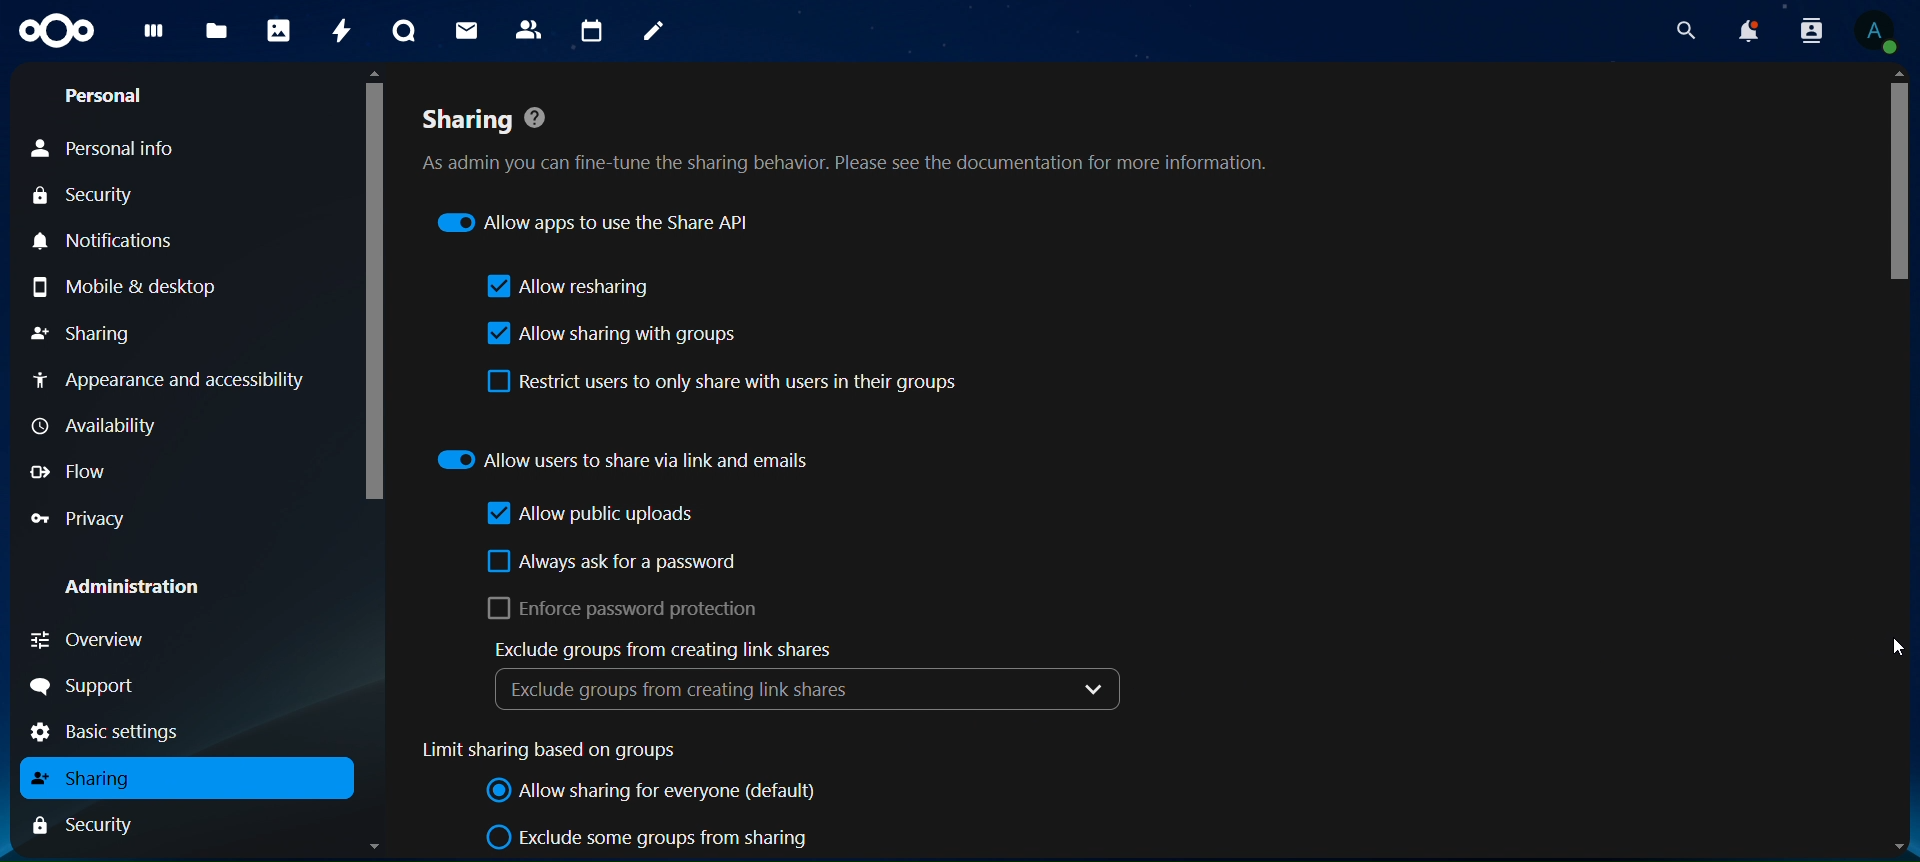  Describe the element at coordinates (108, 94) in the screenshot. I see `personal` at that location.